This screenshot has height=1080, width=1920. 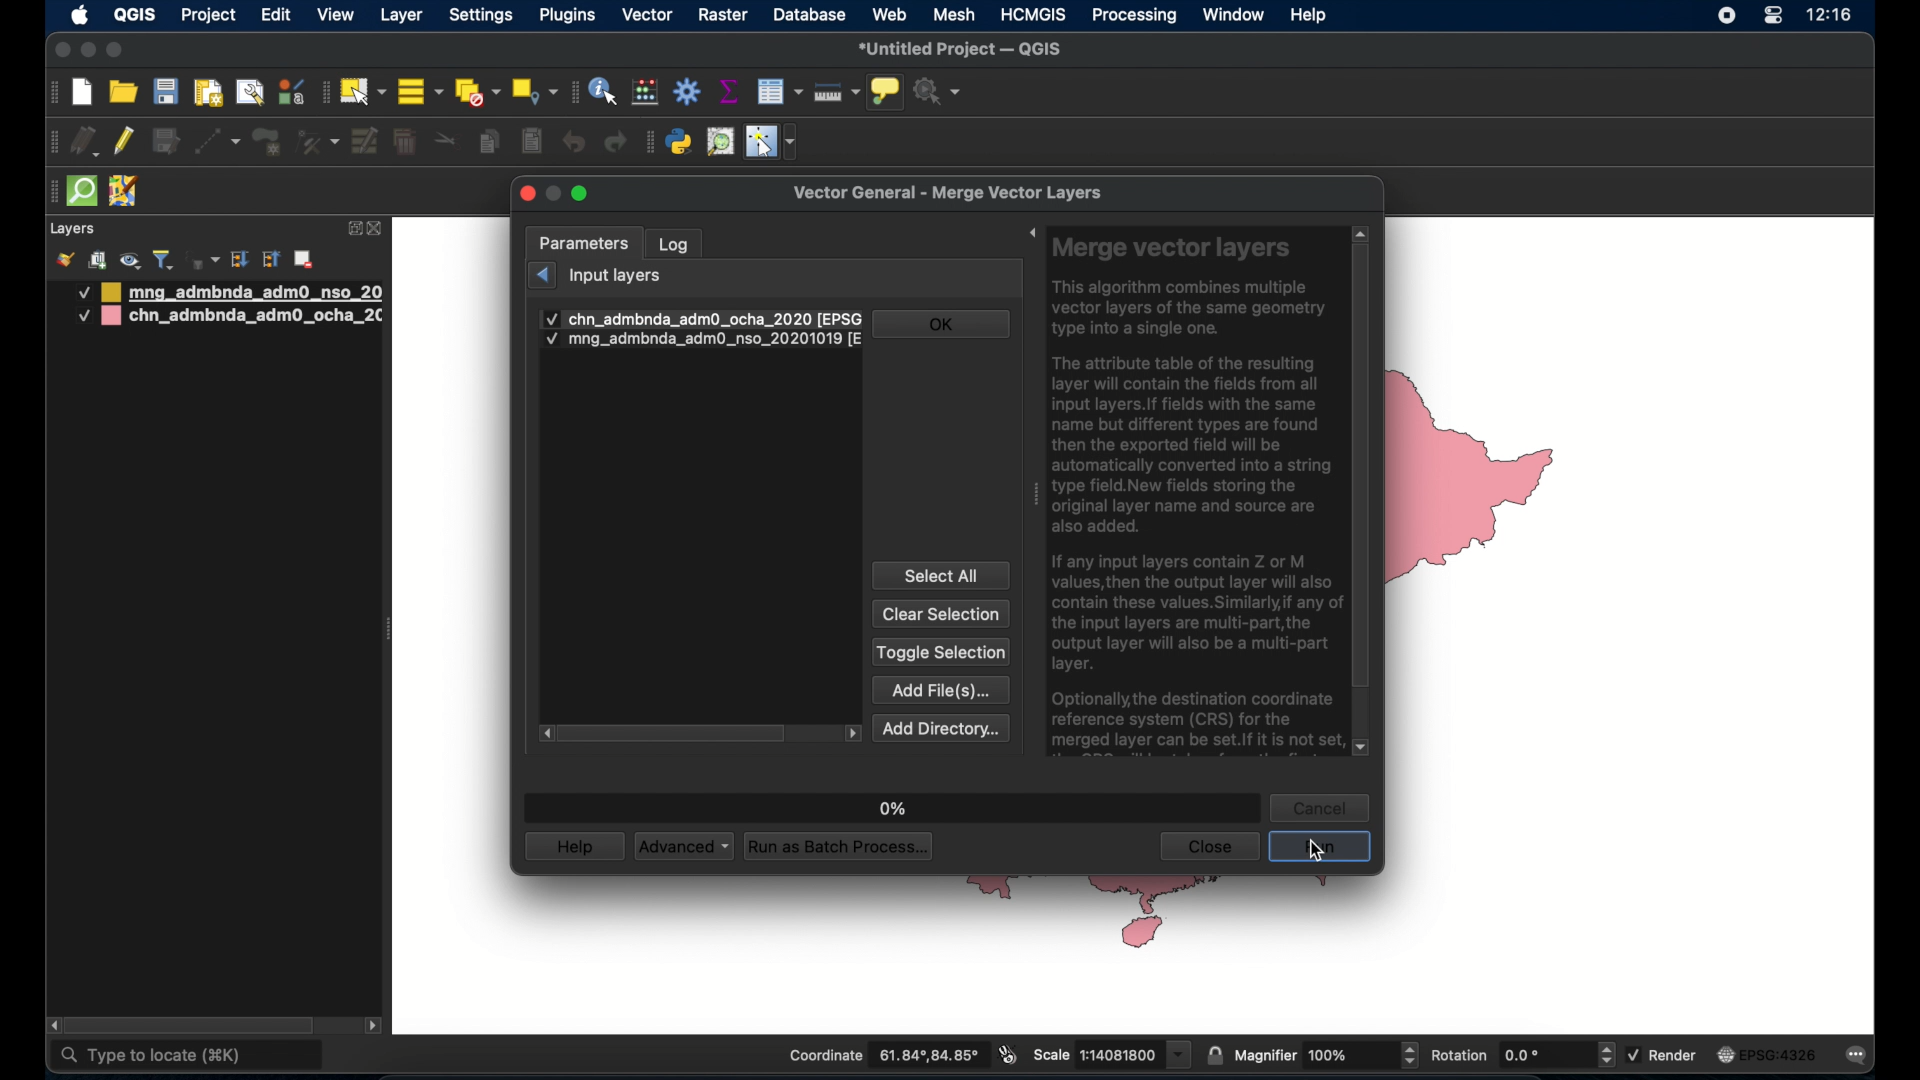 I want to click on select by location , so click(x=534, y=90).